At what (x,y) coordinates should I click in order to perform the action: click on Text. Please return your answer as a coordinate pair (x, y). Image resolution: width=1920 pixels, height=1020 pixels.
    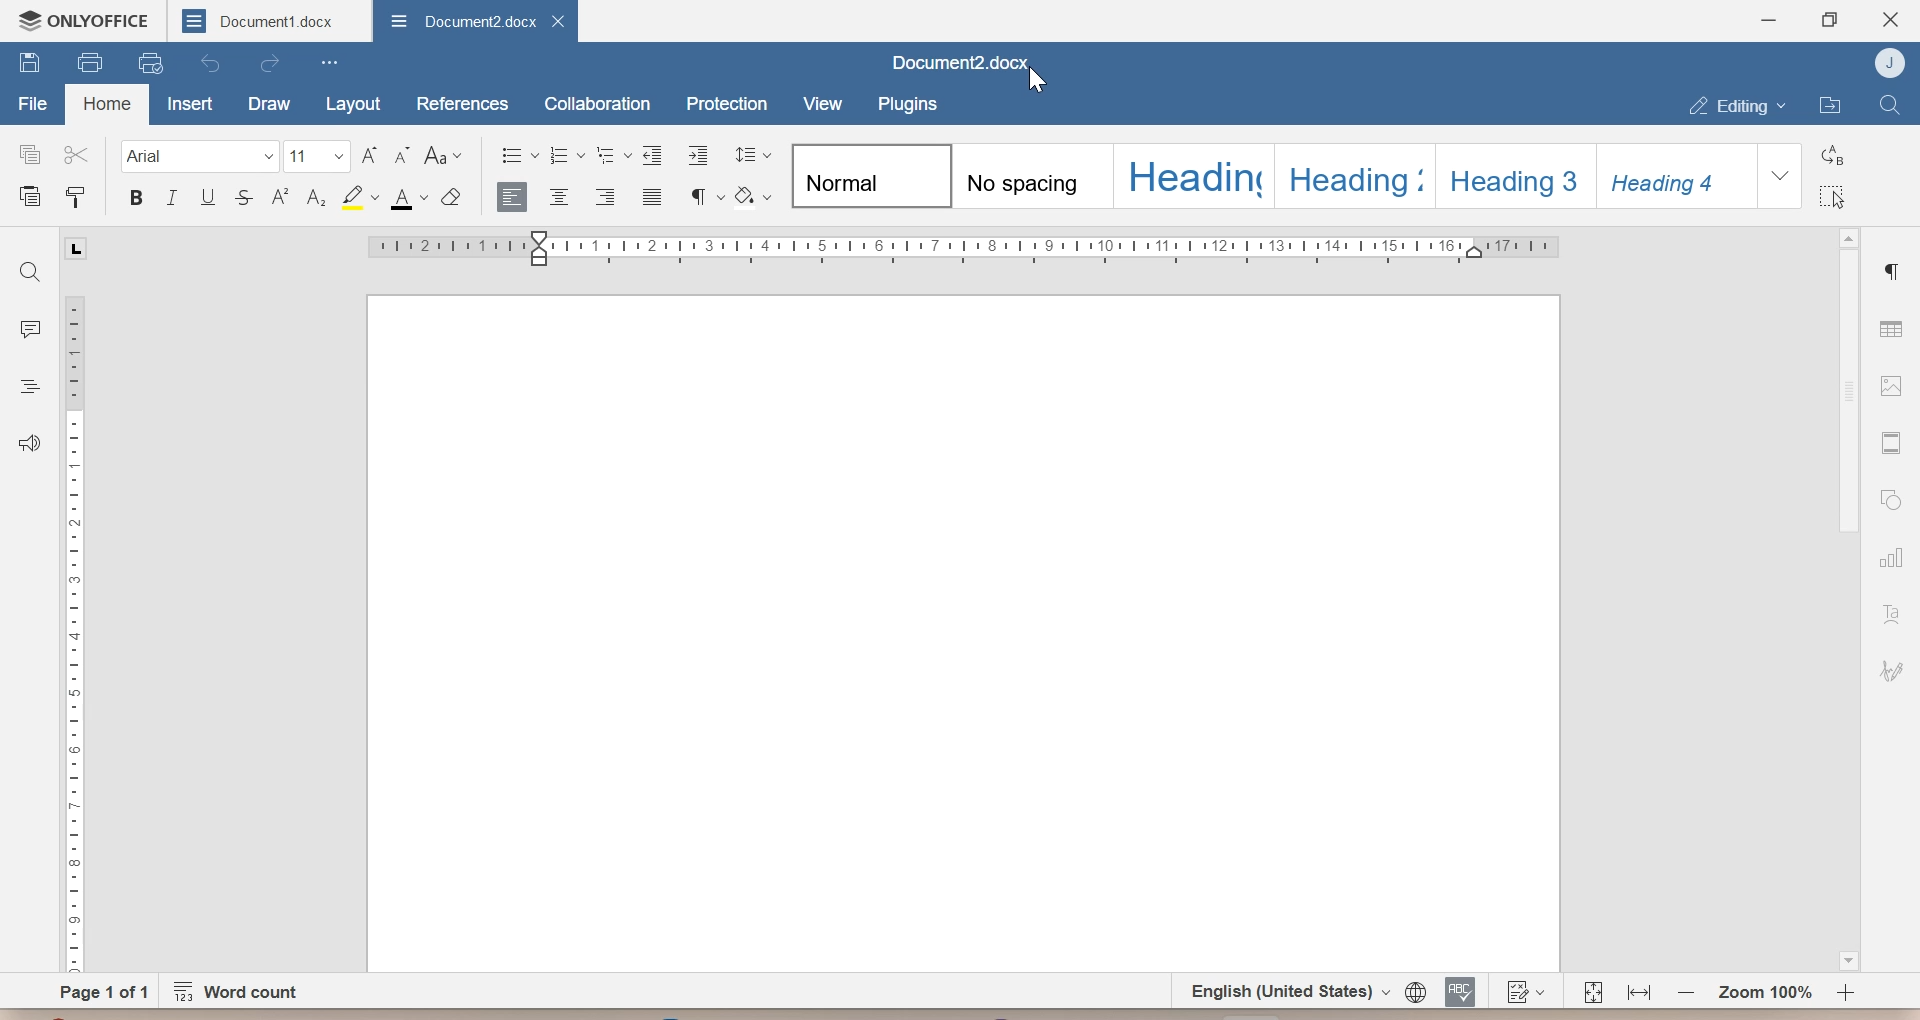
    Looking at the image, I should click on (1892, 615).